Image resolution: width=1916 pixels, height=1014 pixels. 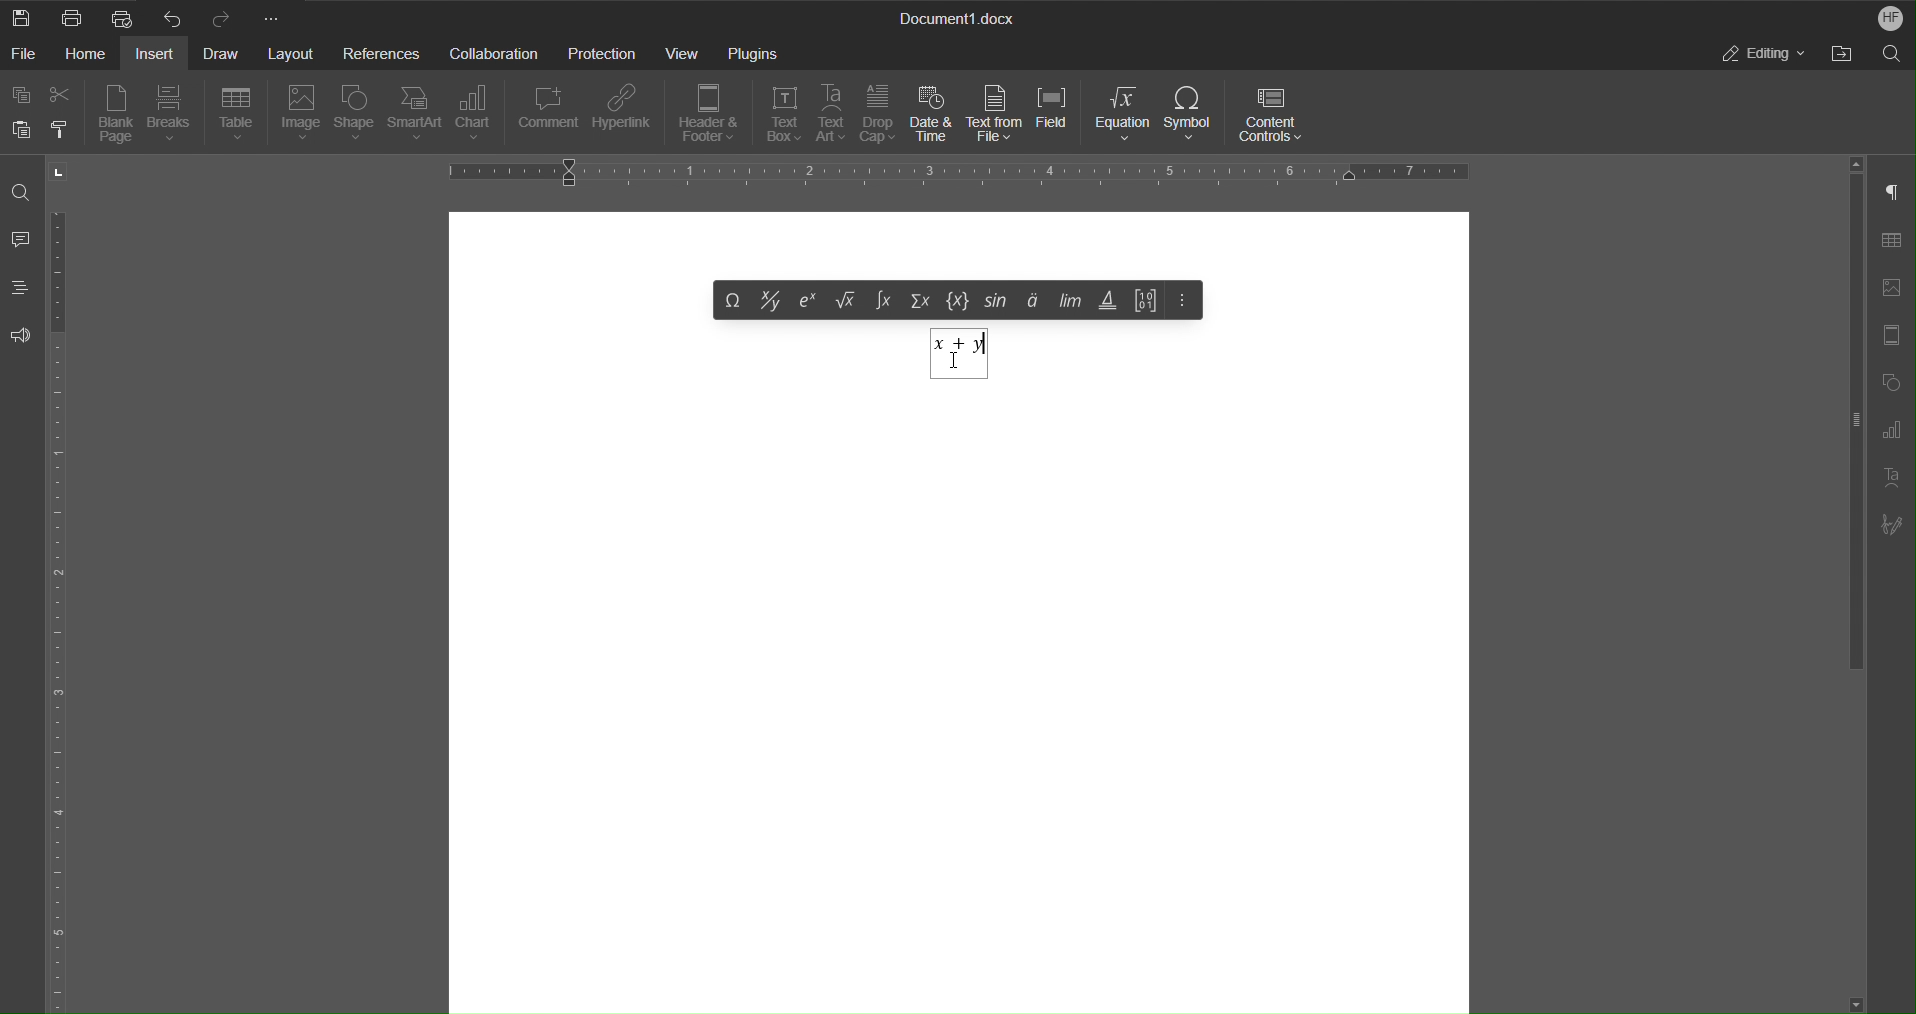 I want to click on Shape Settings, so click(x=1890, y=382).